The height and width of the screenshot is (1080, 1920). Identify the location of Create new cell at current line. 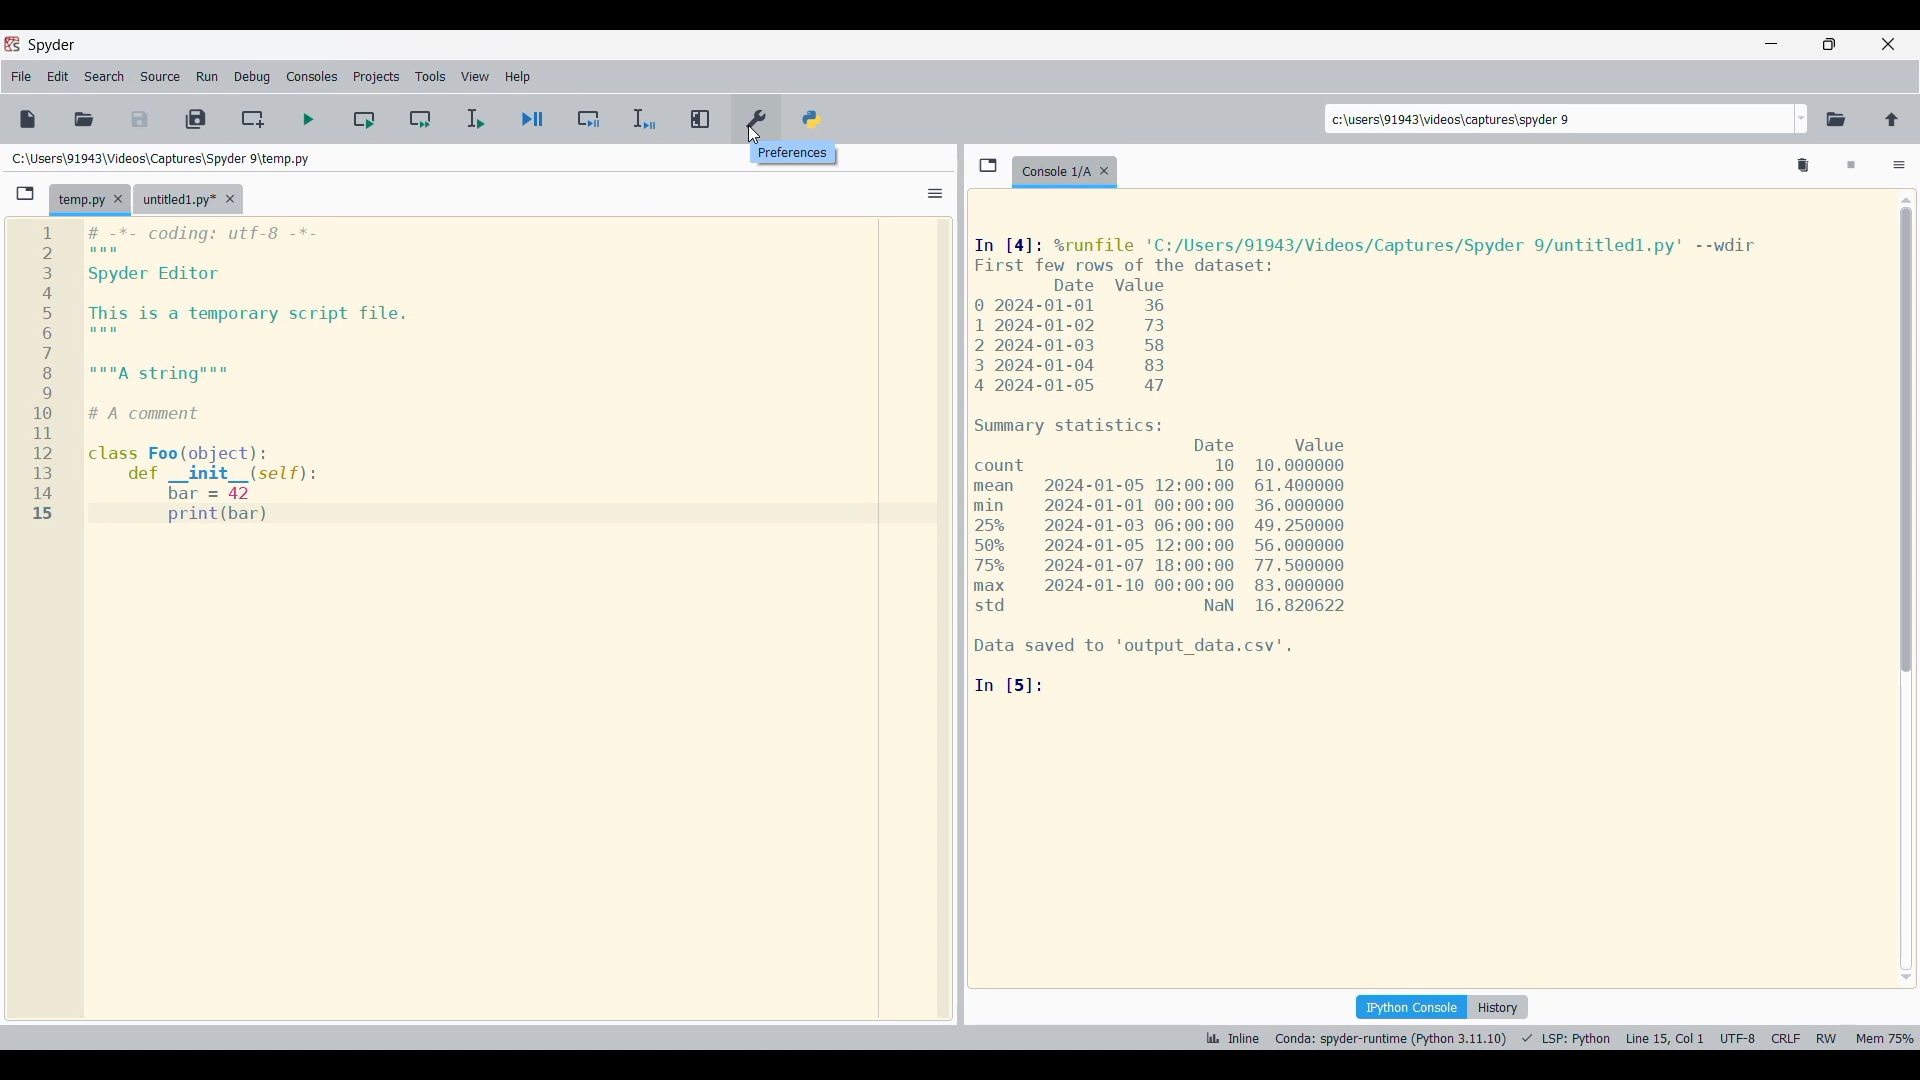
(253, 120).